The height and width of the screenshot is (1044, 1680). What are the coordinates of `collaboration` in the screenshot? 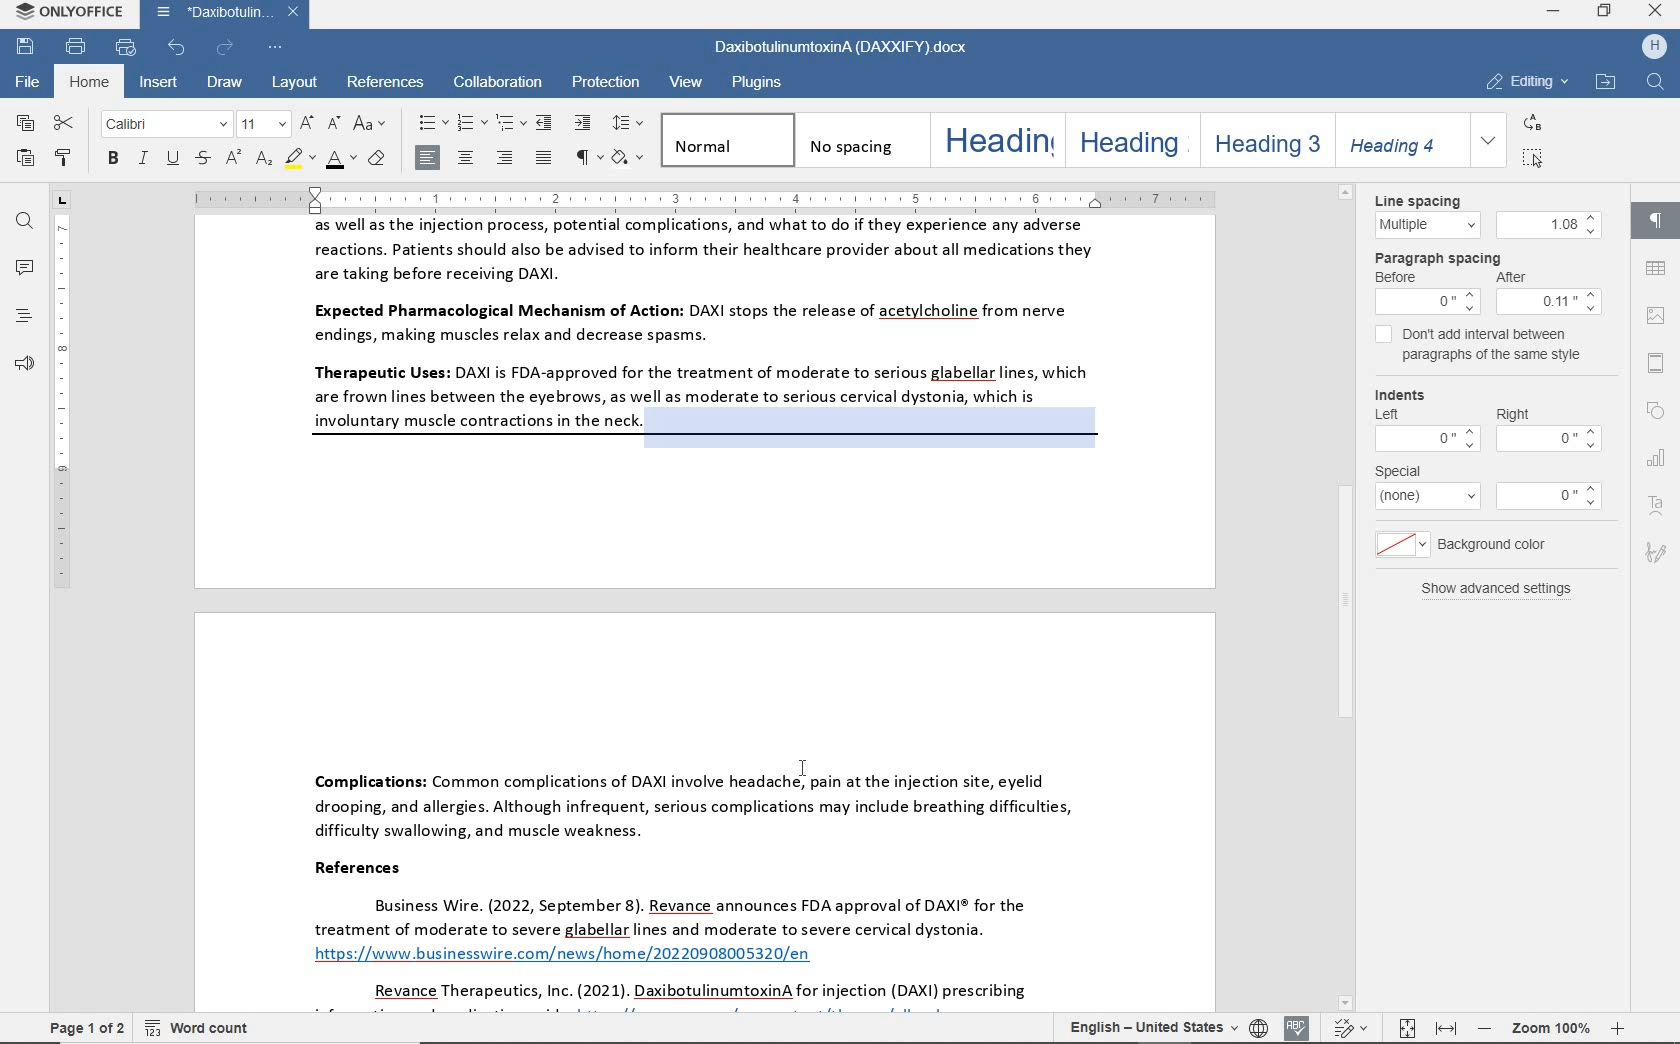 It's located at (496, 84).